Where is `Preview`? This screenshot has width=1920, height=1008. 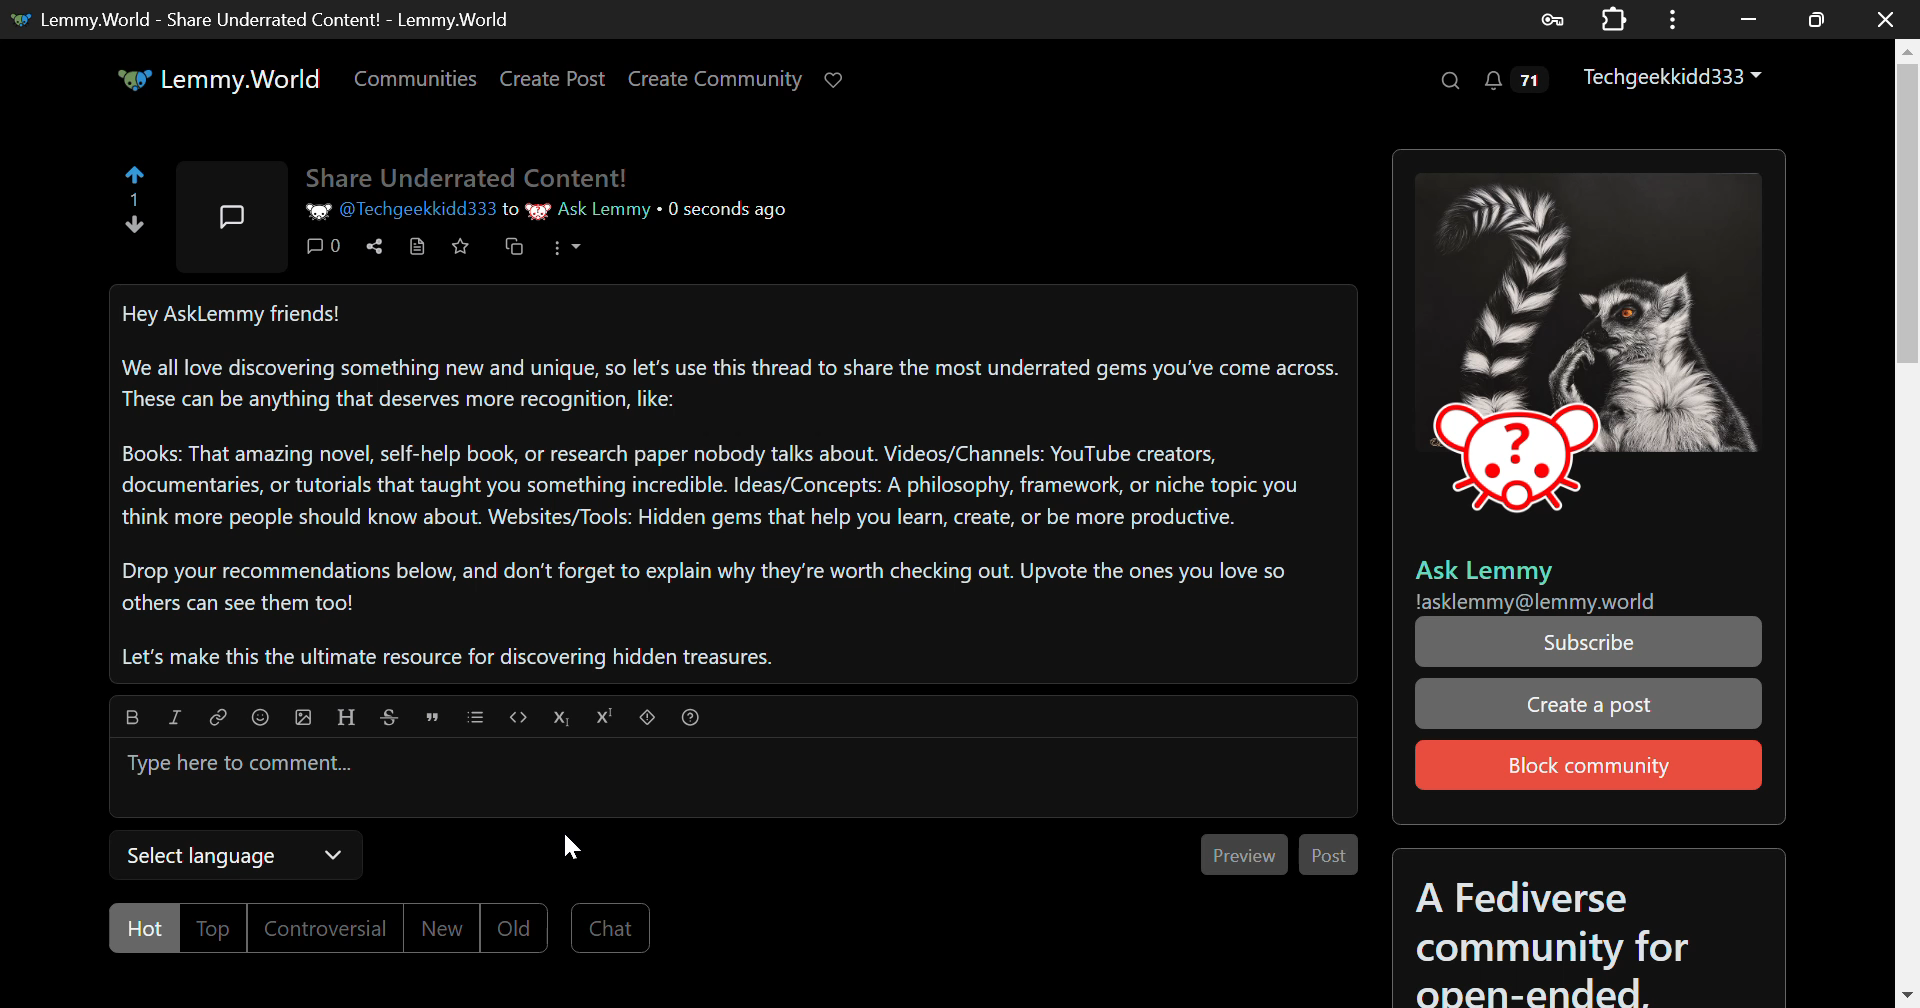
Preview is located at coordinates (1243, 853).